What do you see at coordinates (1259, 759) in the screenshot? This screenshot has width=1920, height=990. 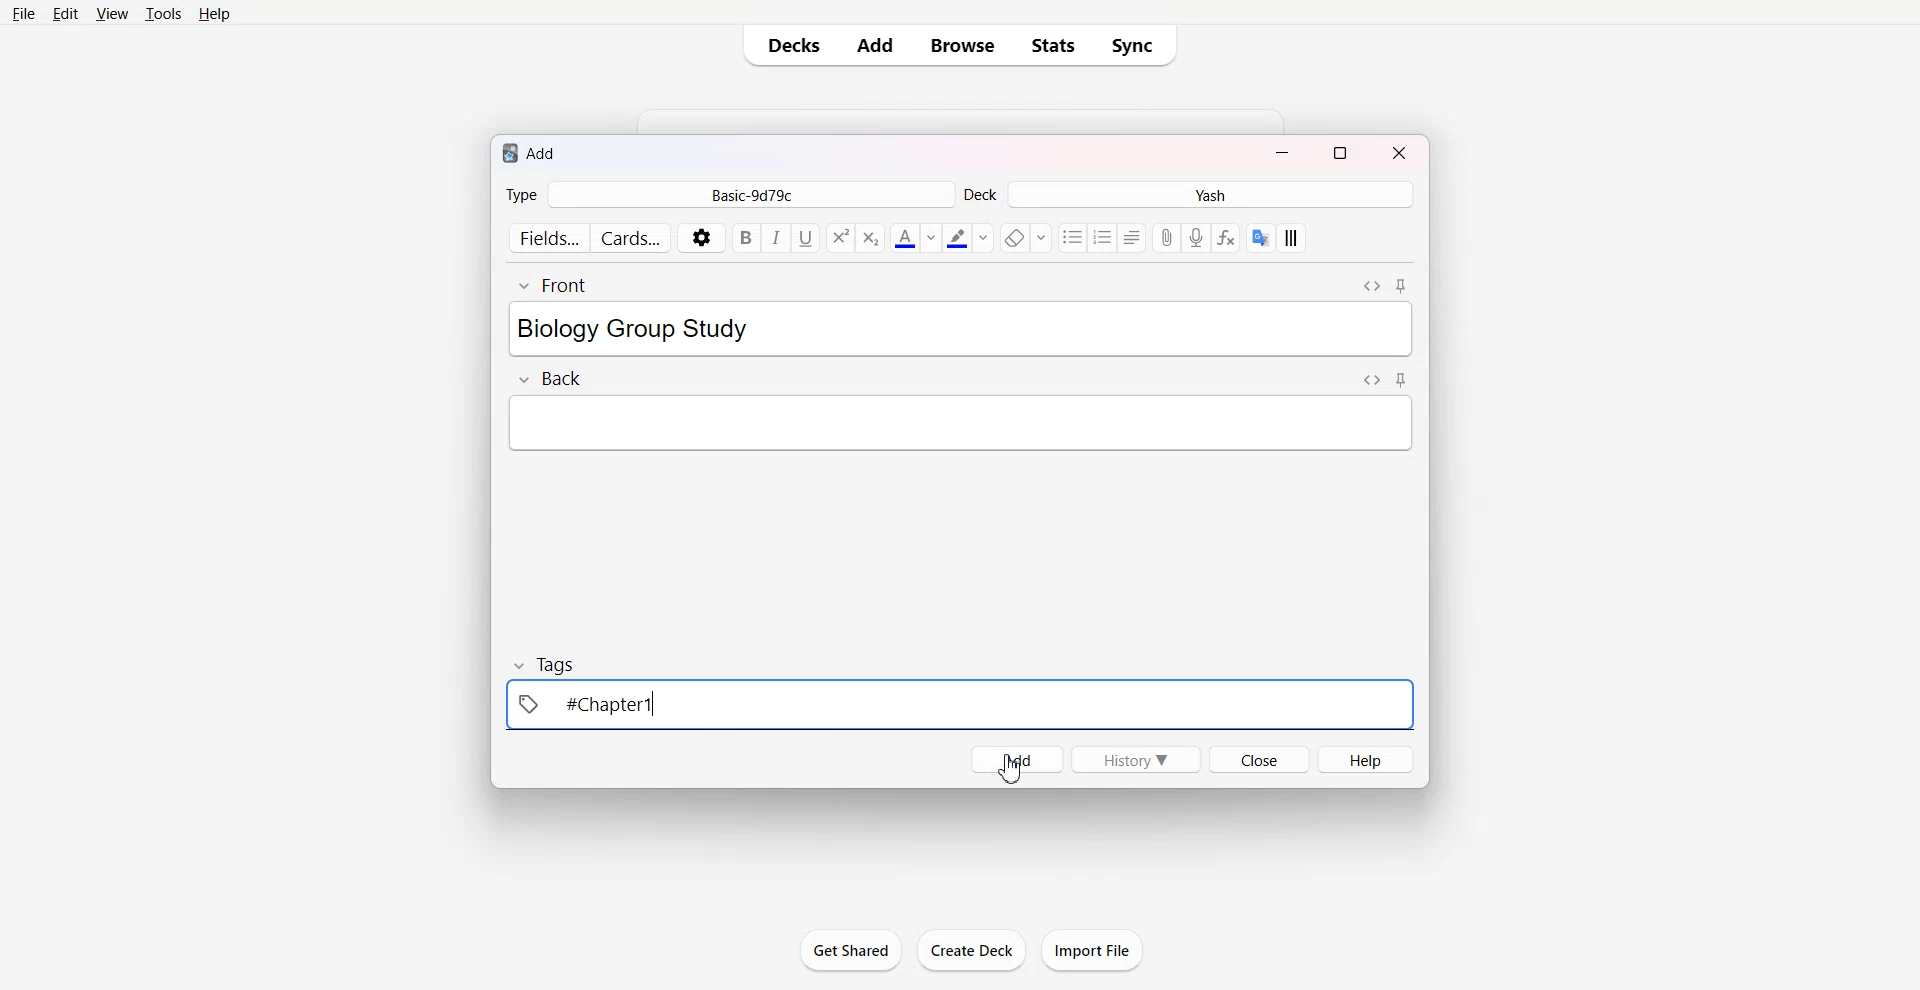 I see `Close` at bounding box center [1259, 759].